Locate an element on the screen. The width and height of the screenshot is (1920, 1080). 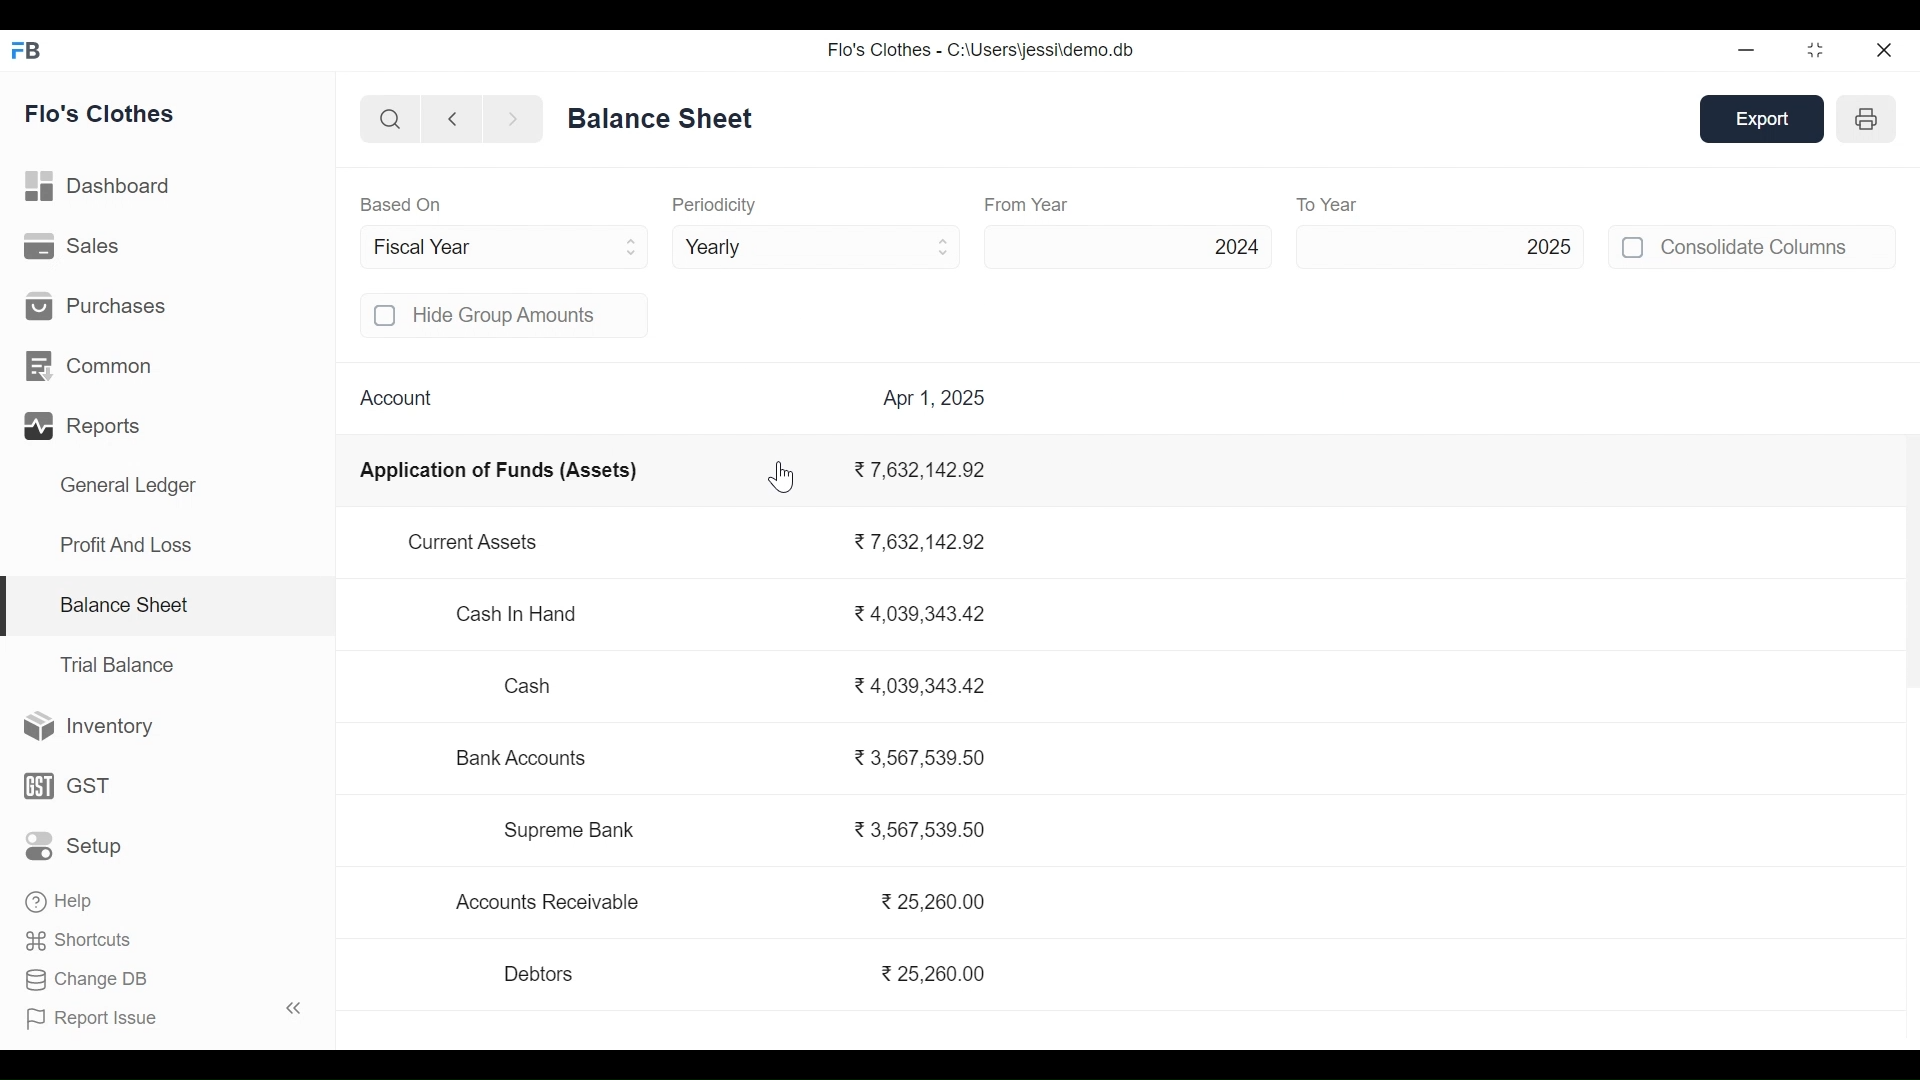
Hide Group Amounts is located at coordinates (528, 315).